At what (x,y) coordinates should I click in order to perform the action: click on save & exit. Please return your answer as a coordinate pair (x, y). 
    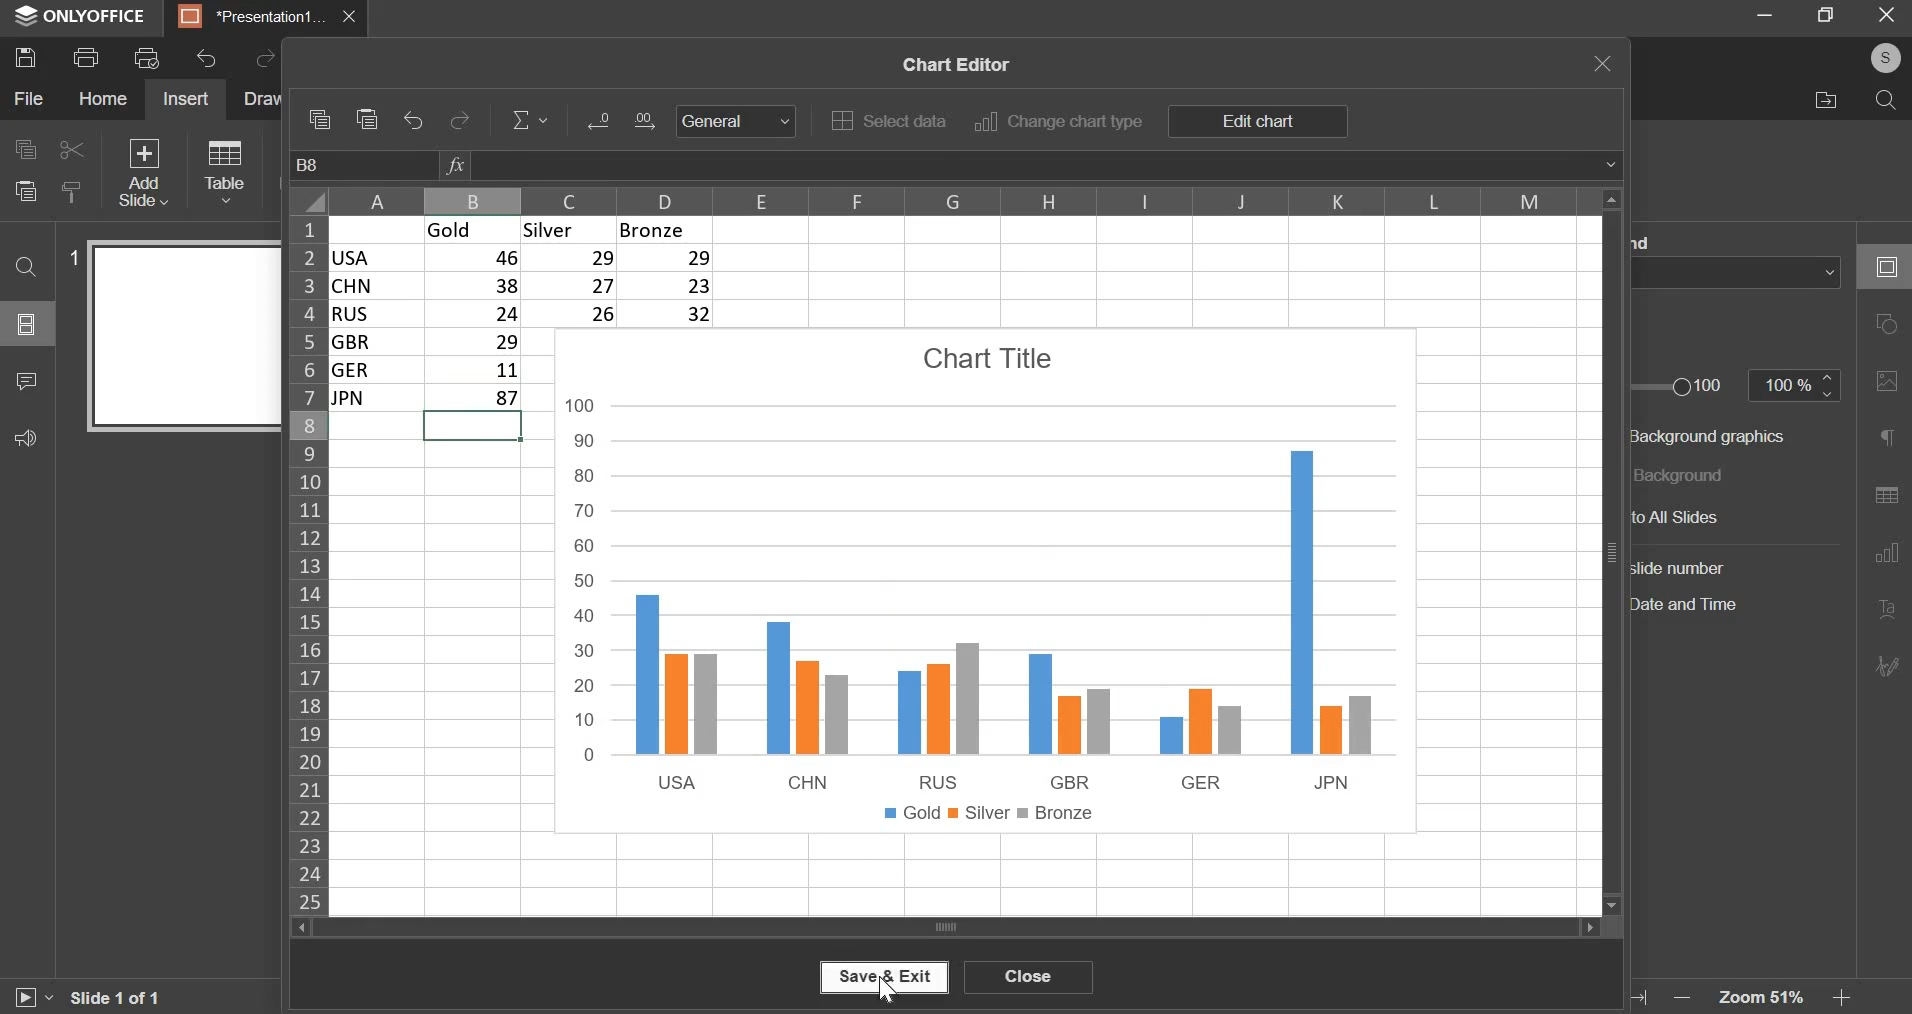
    Looking at the image, I should click on (883, 976).